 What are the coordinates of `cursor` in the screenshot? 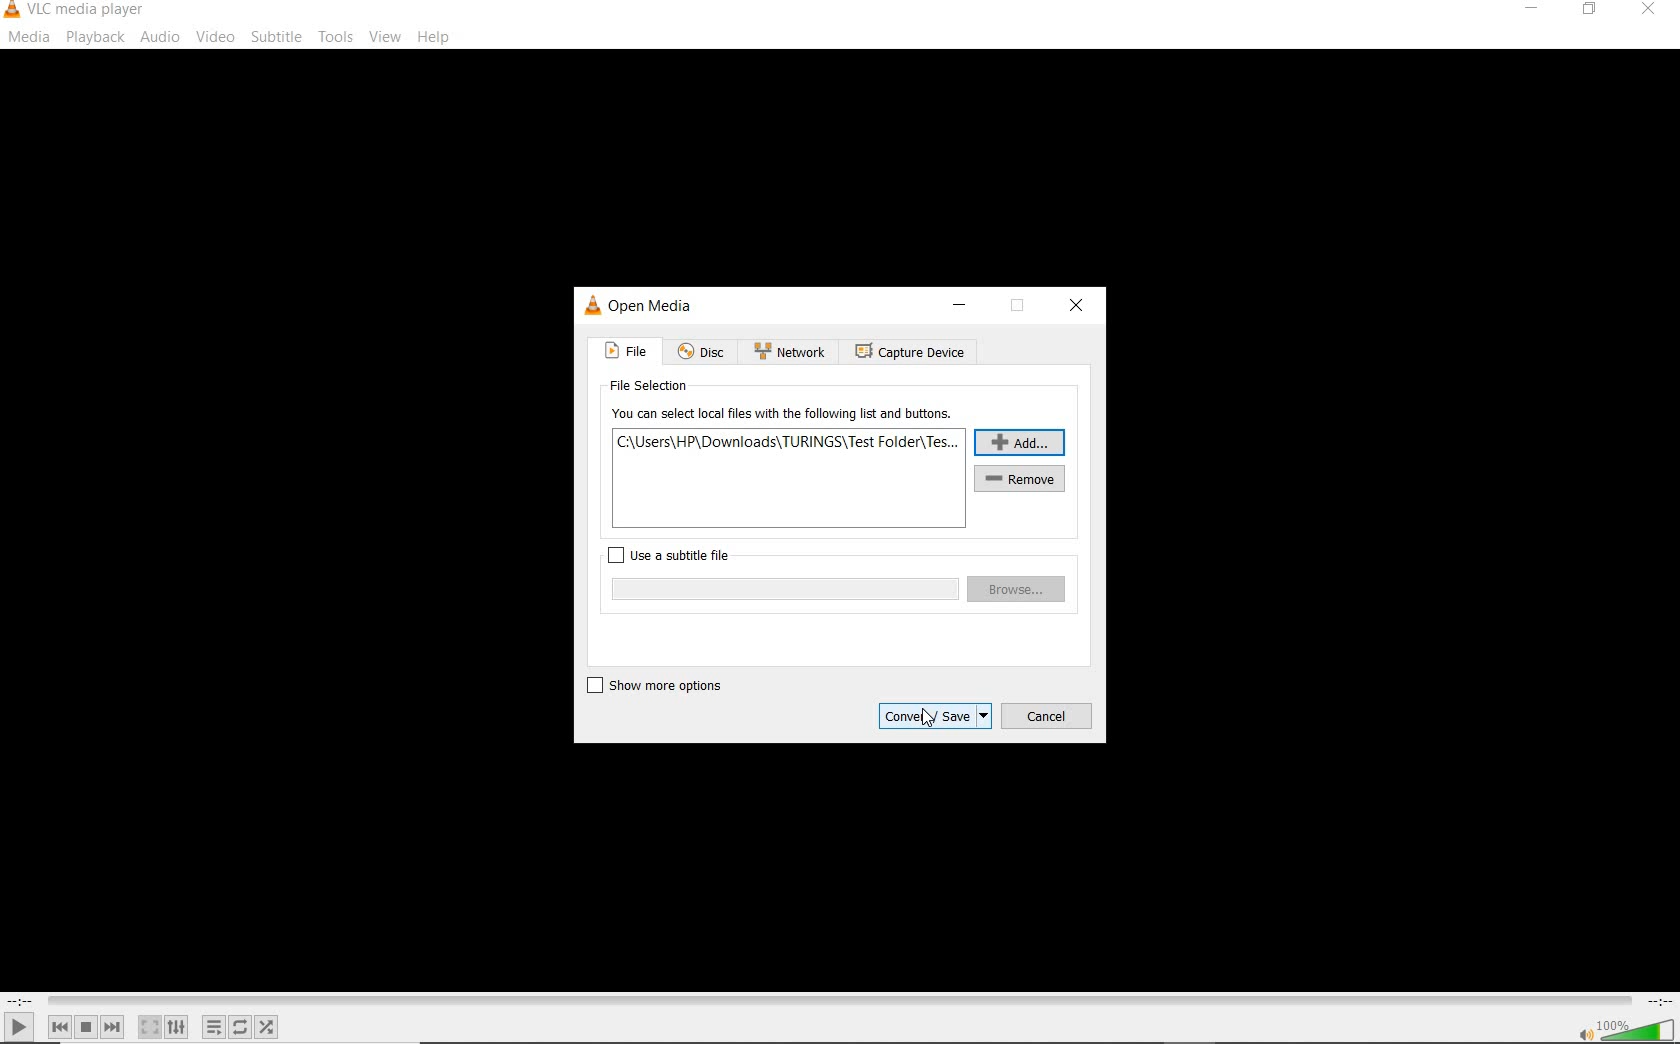 It's located at (929, 717).